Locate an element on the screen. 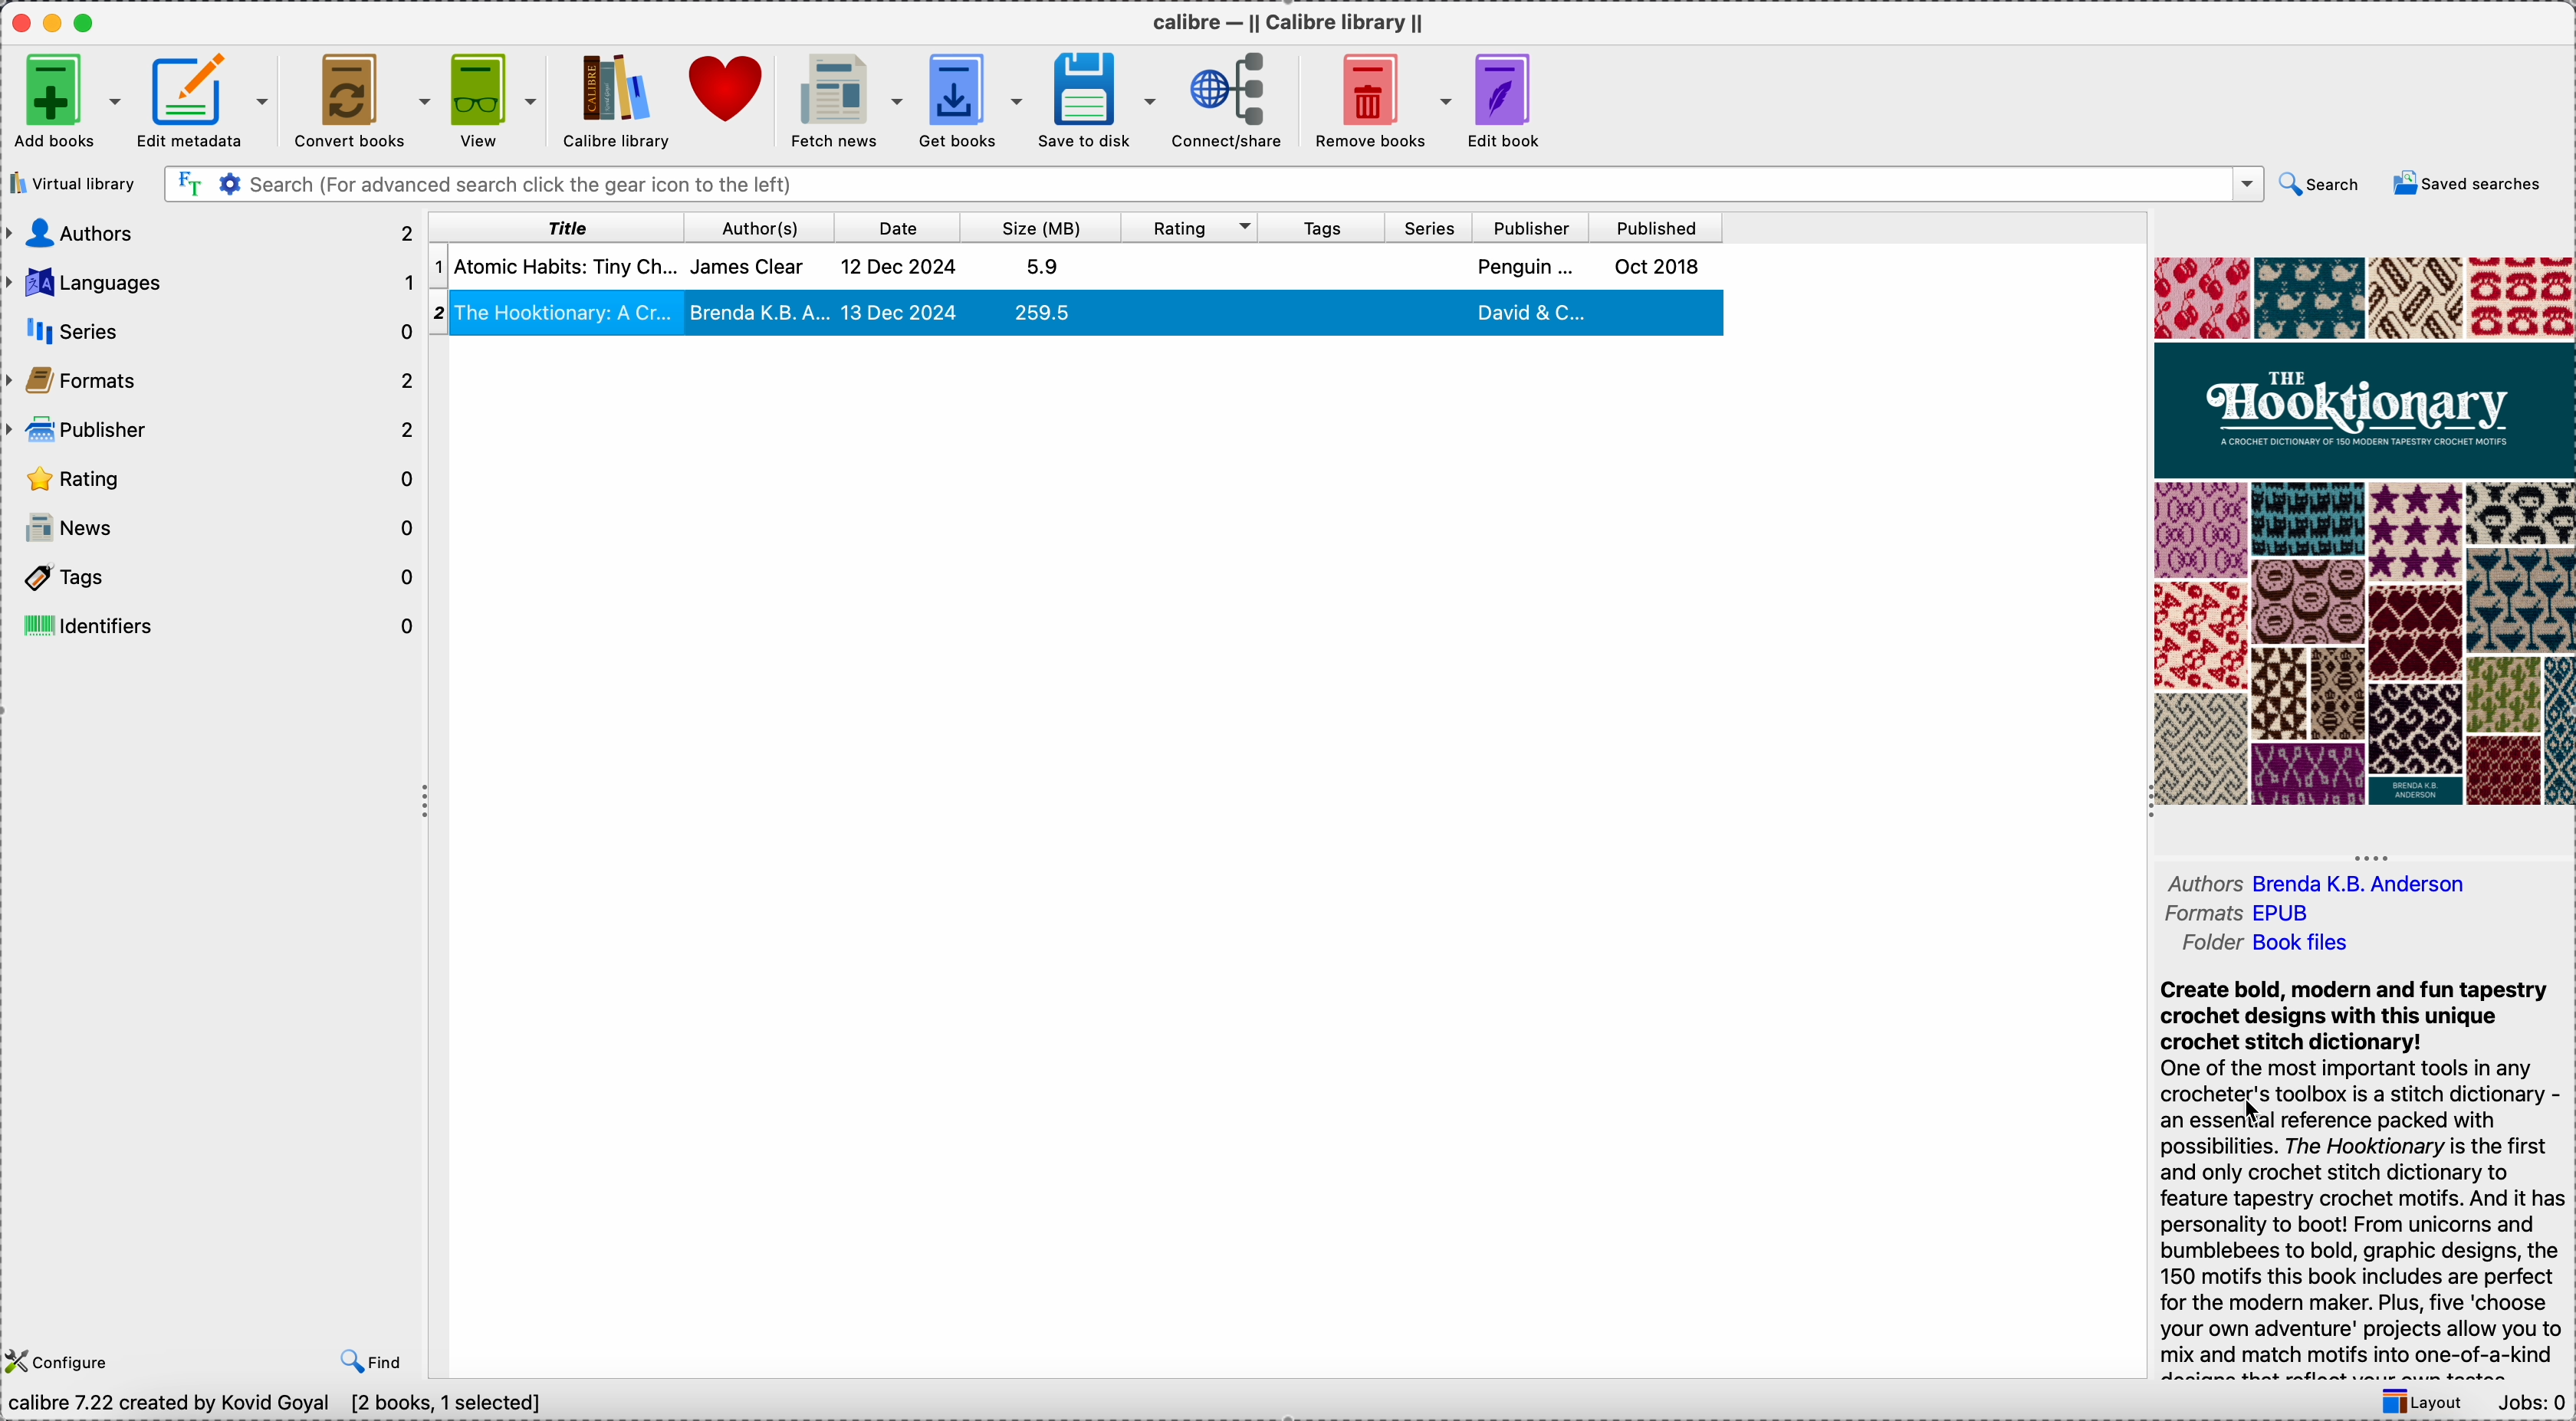  fetch news is located at coordinates (847, 96).